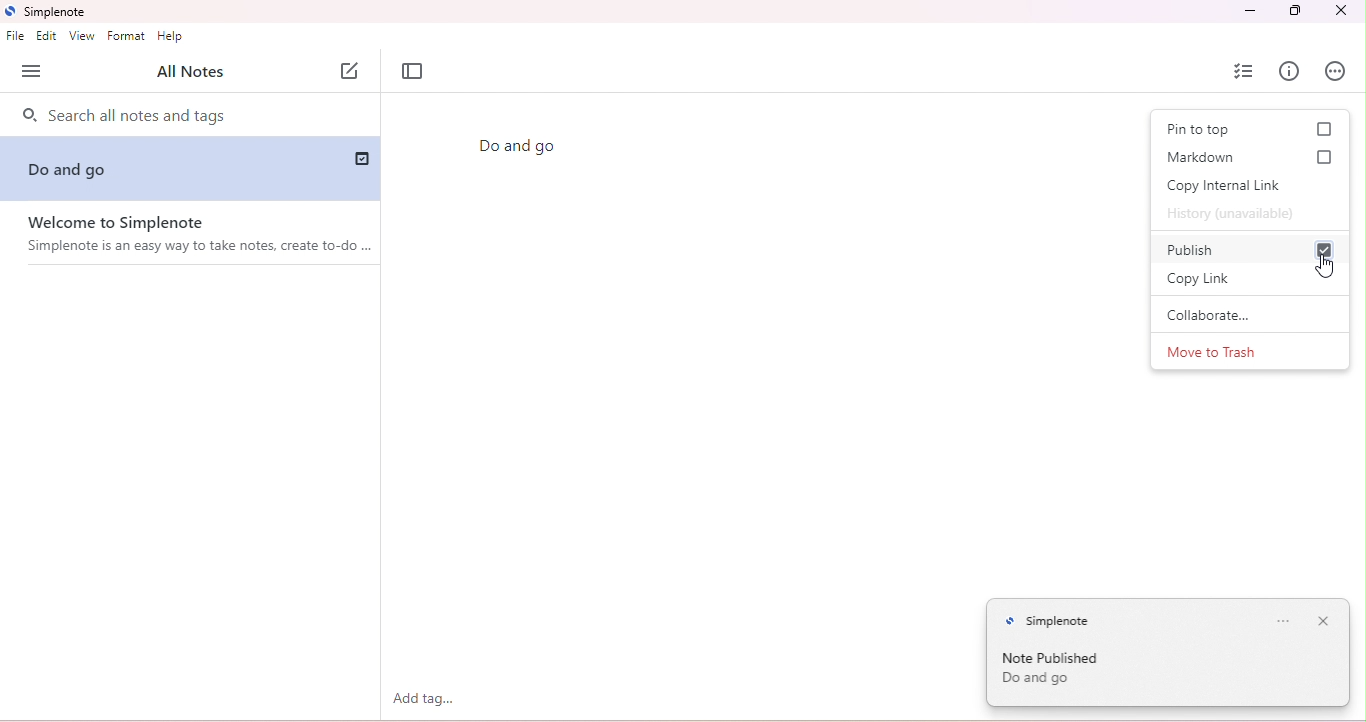  I want to click on publish, so click(1199, 249).